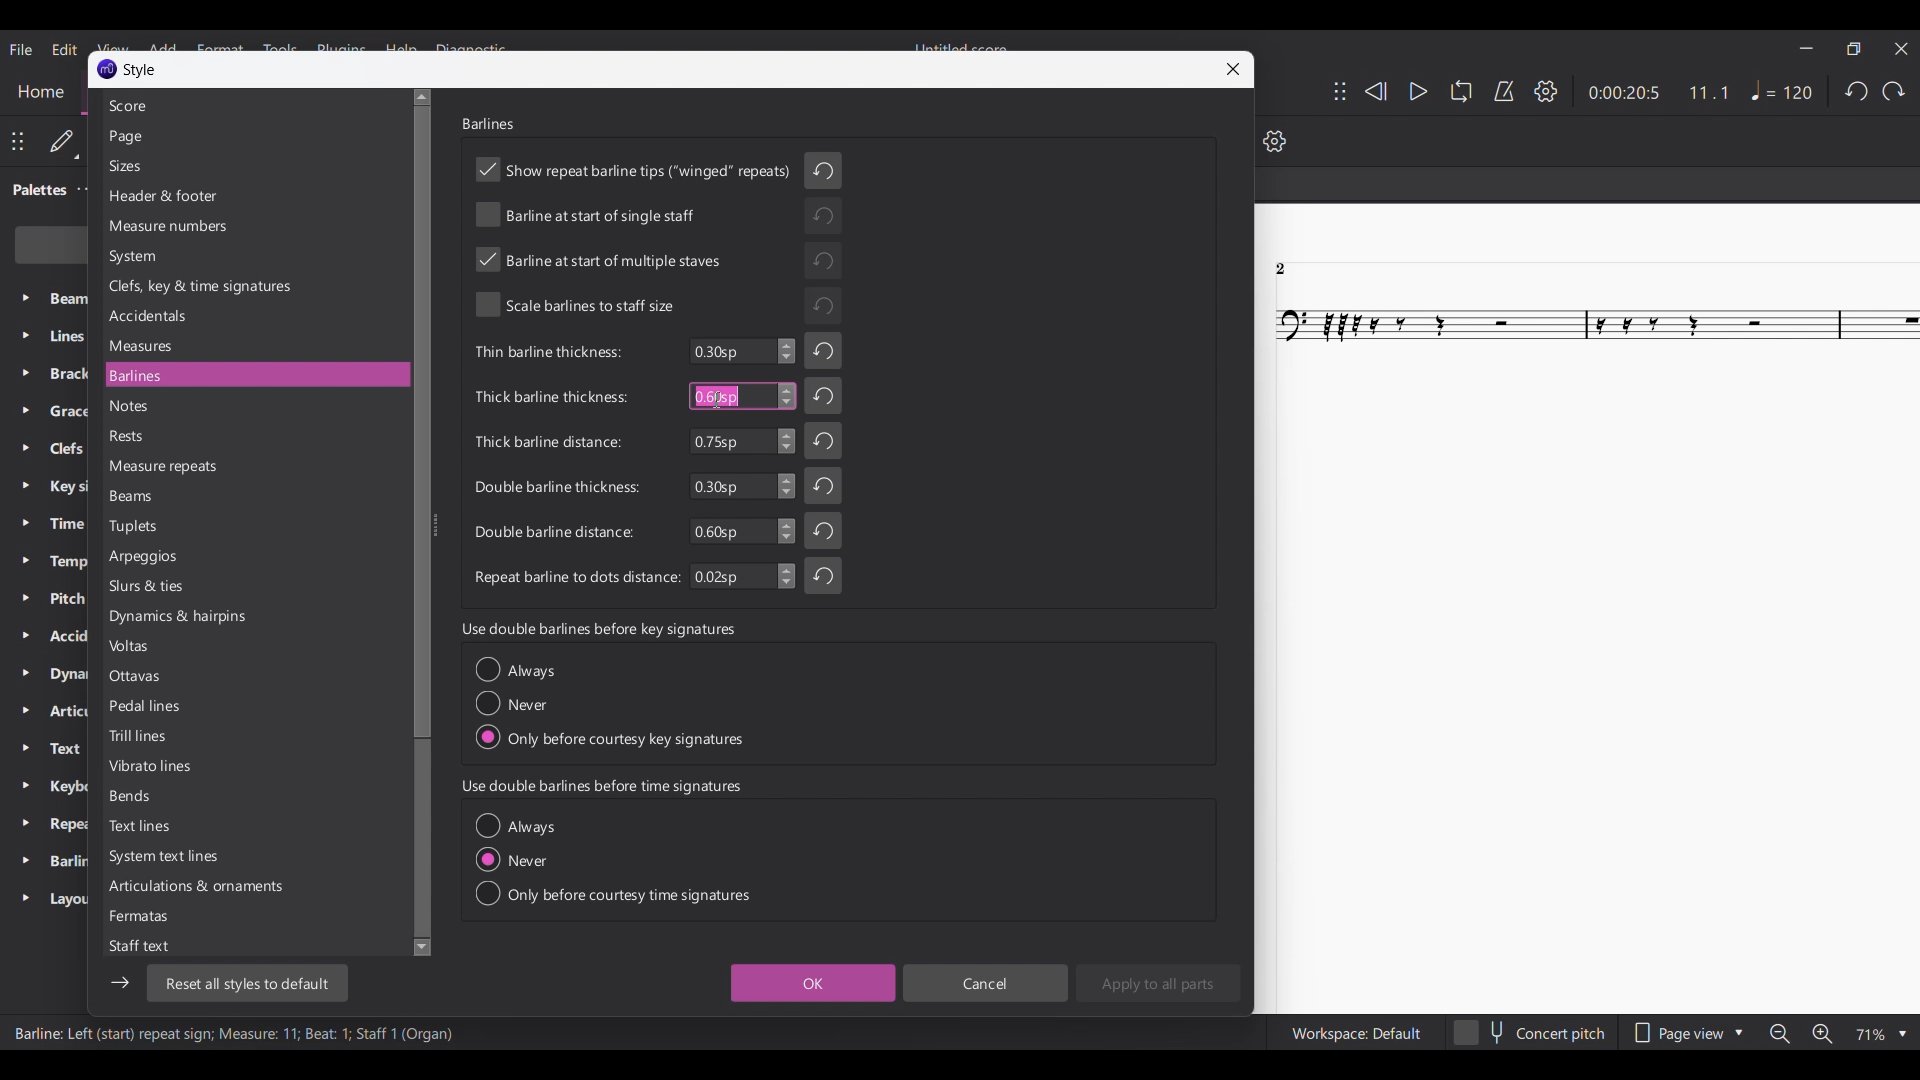 The width and height of the screenshot is (1920, 1080). I want to click on Expand, so click(25, 599).